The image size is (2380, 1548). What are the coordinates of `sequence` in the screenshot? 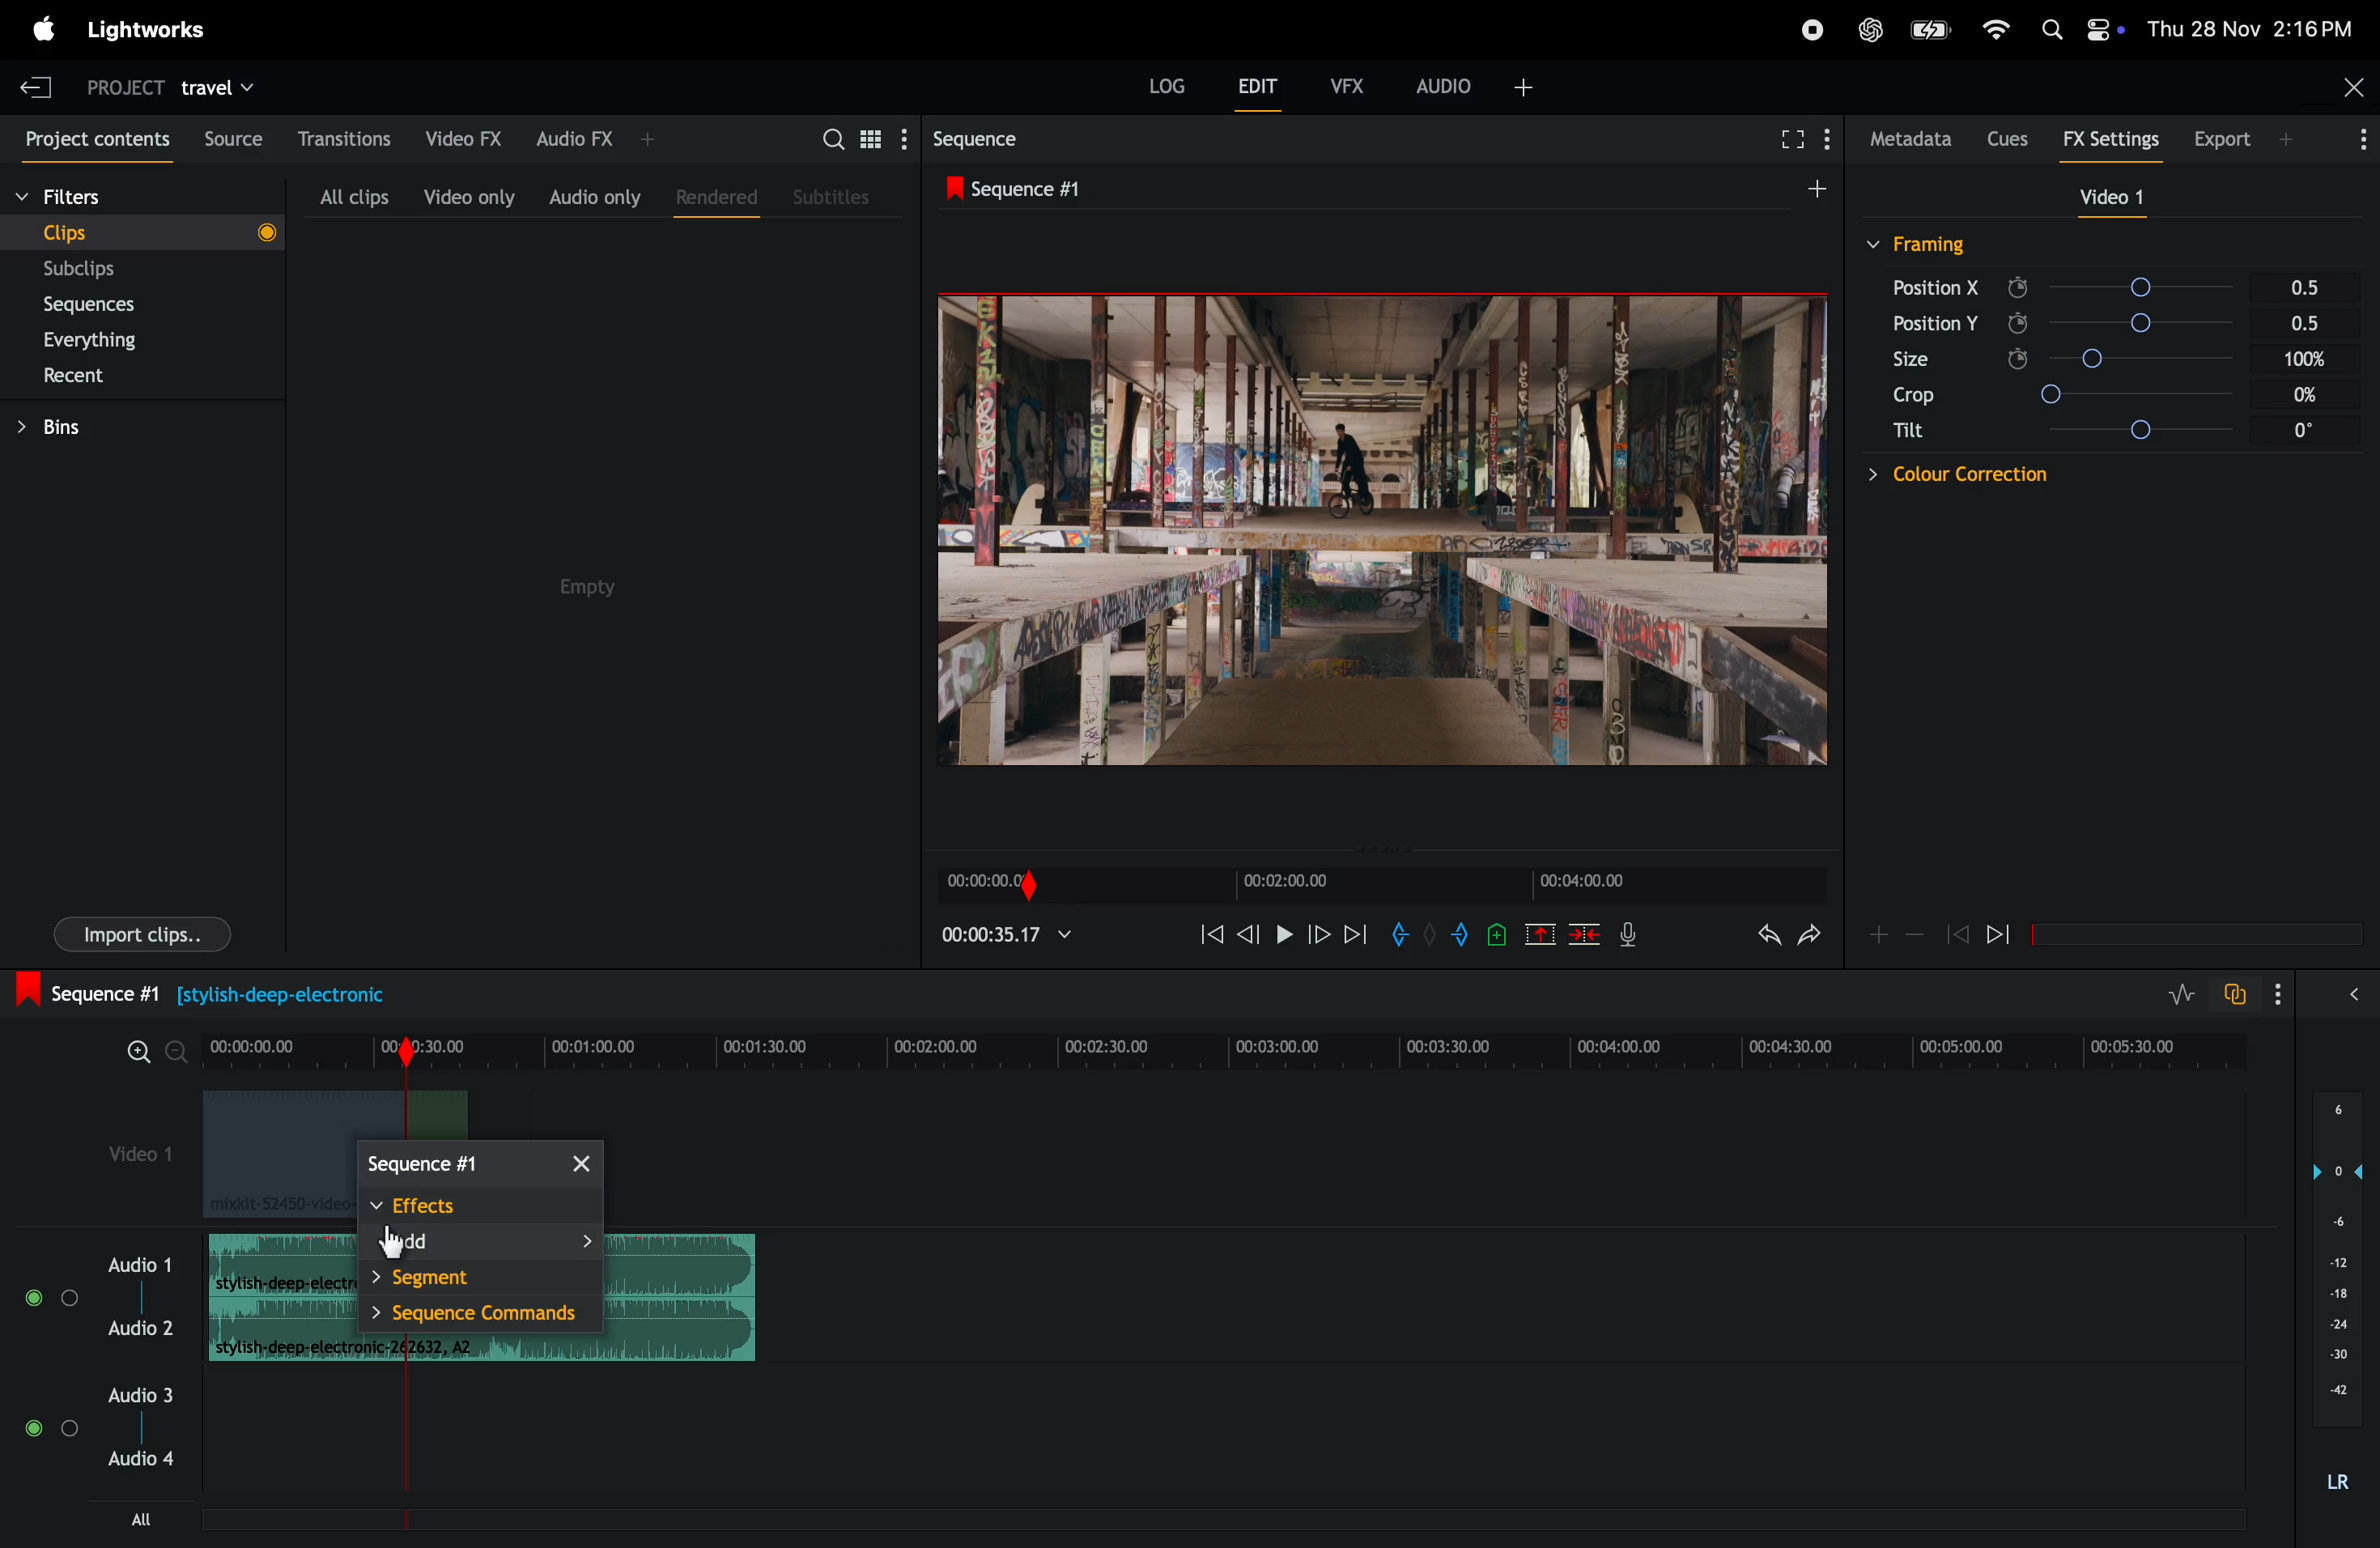 It's located at (479, 1167).